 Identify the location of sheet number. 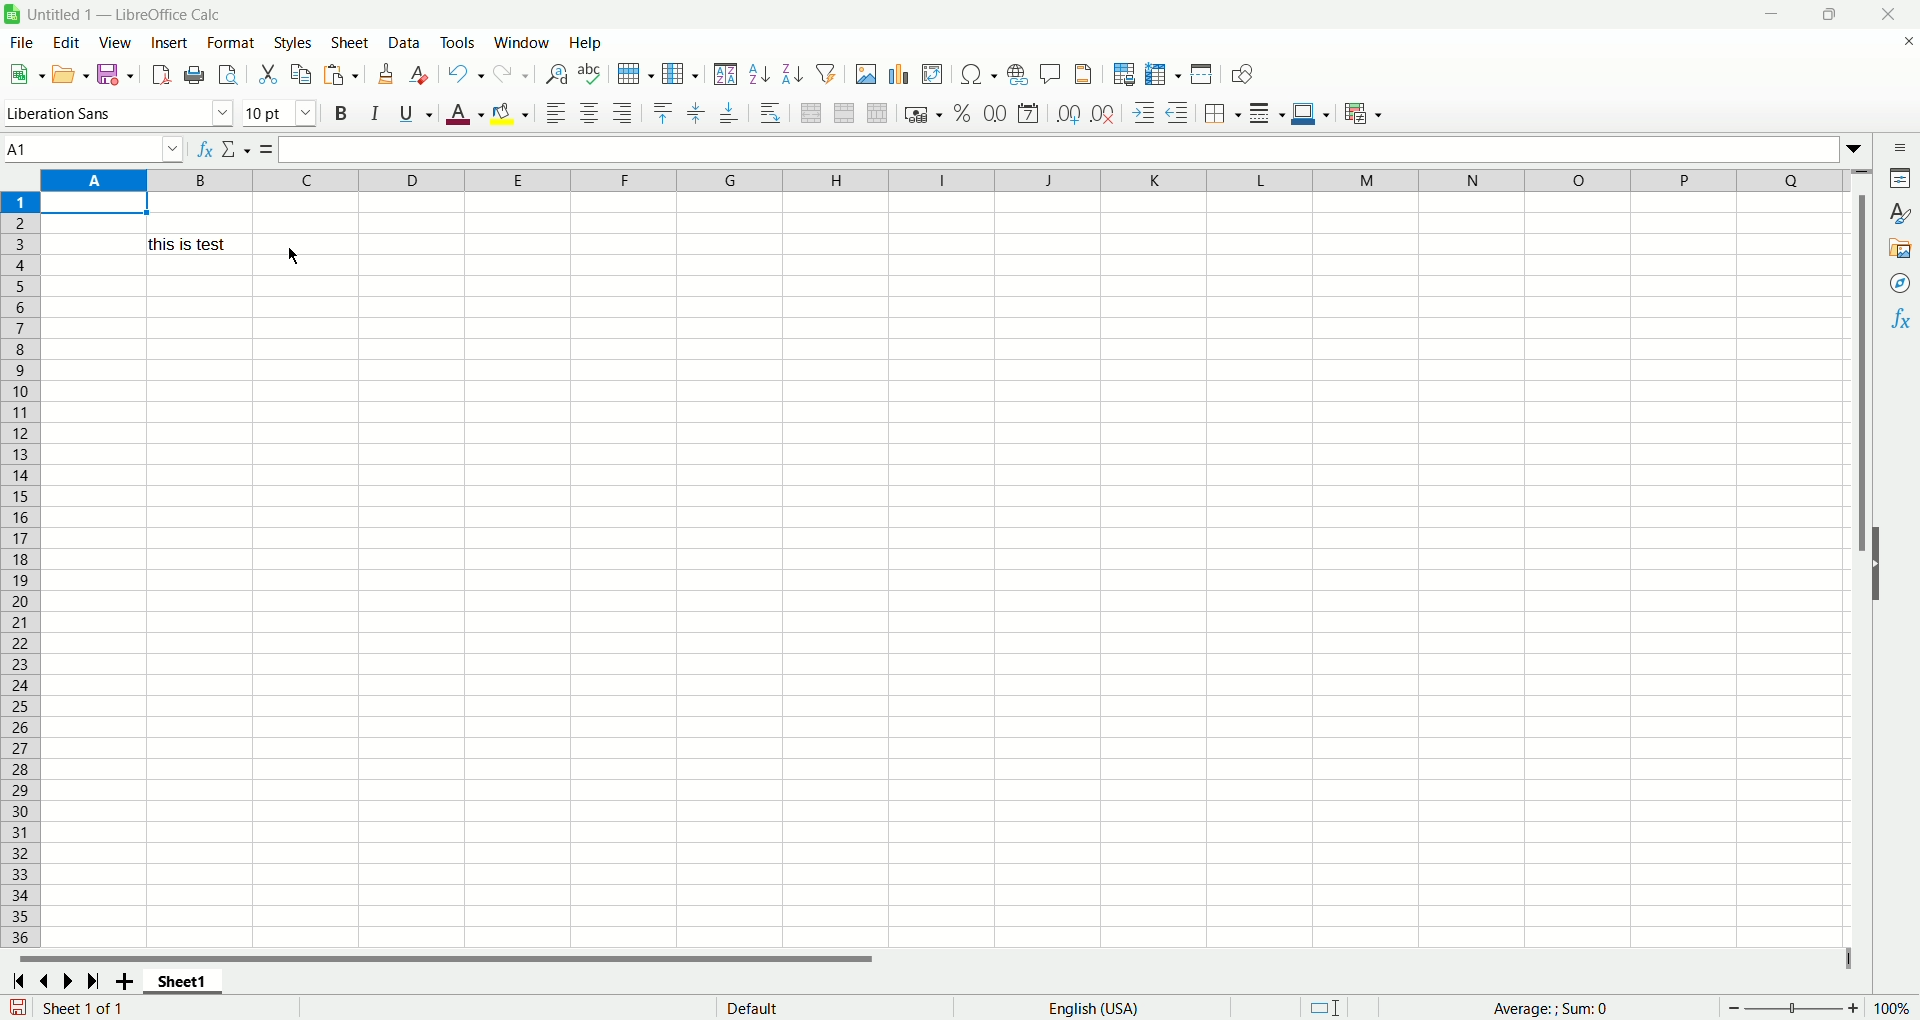
(112, 1008).